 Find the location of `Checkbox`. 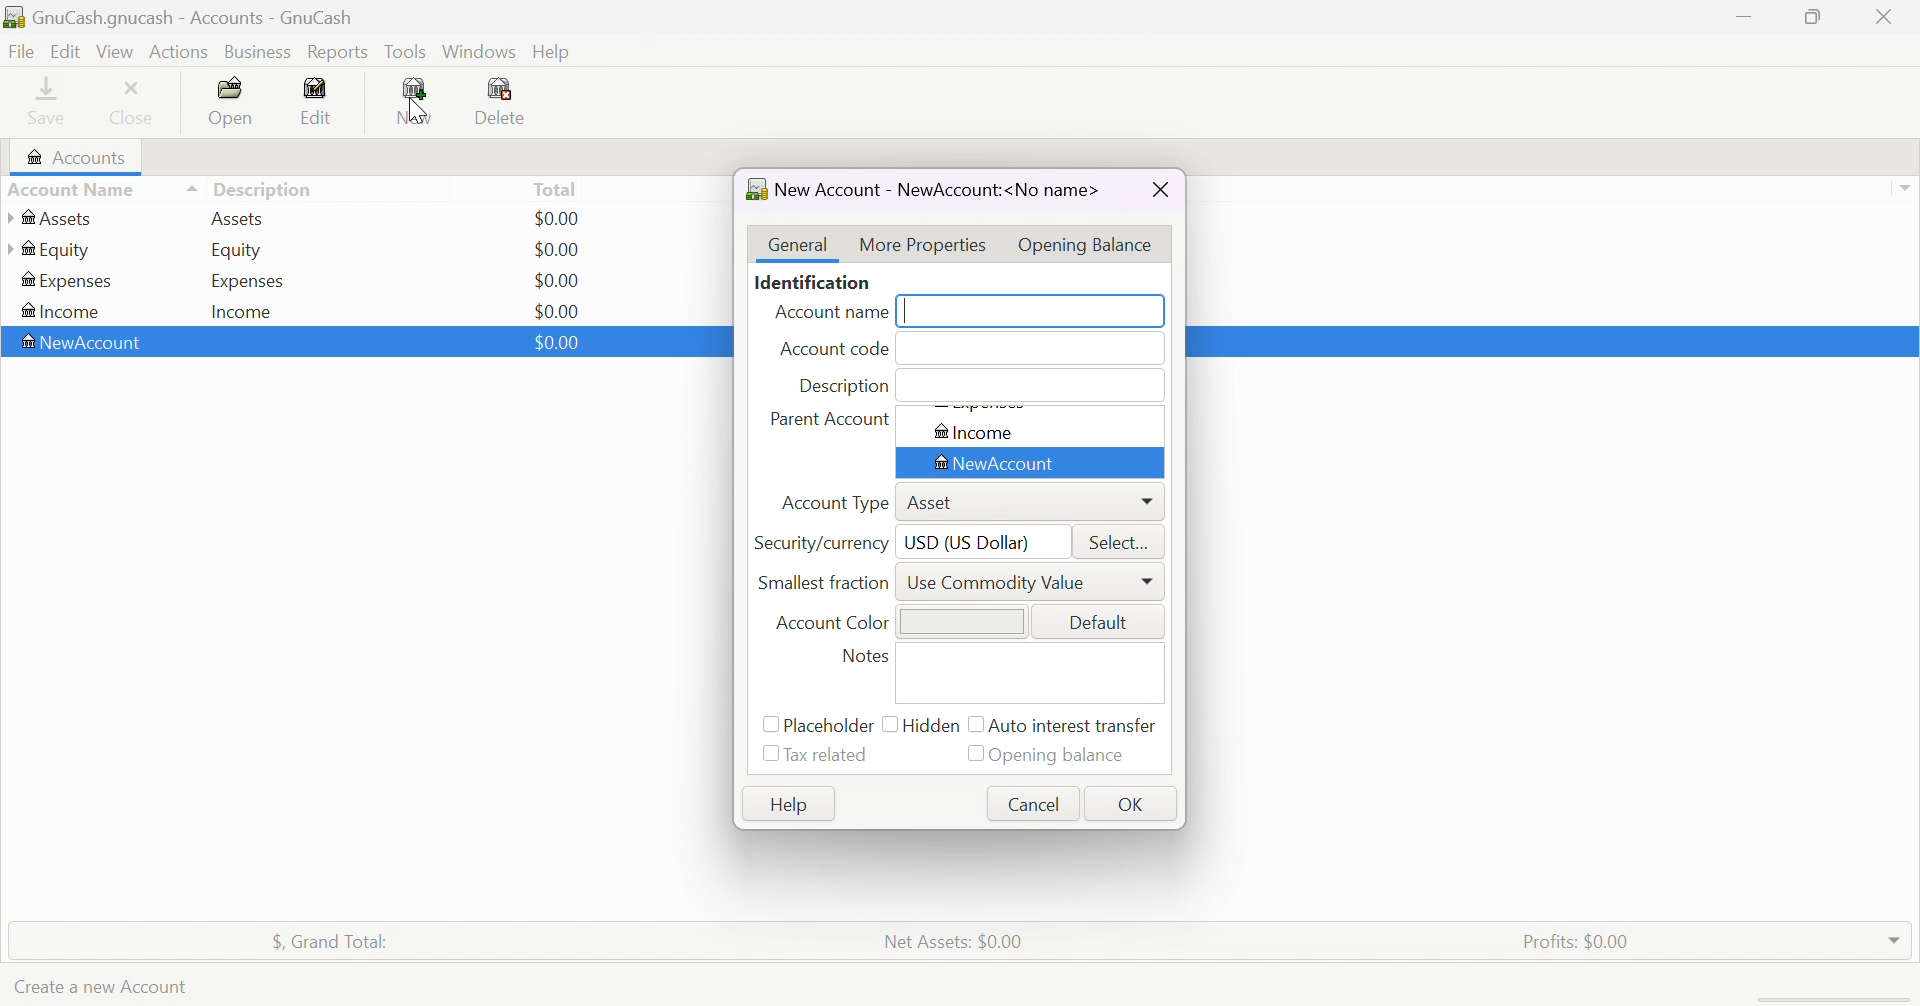

Checkbox is located at coordinates (973, 726).